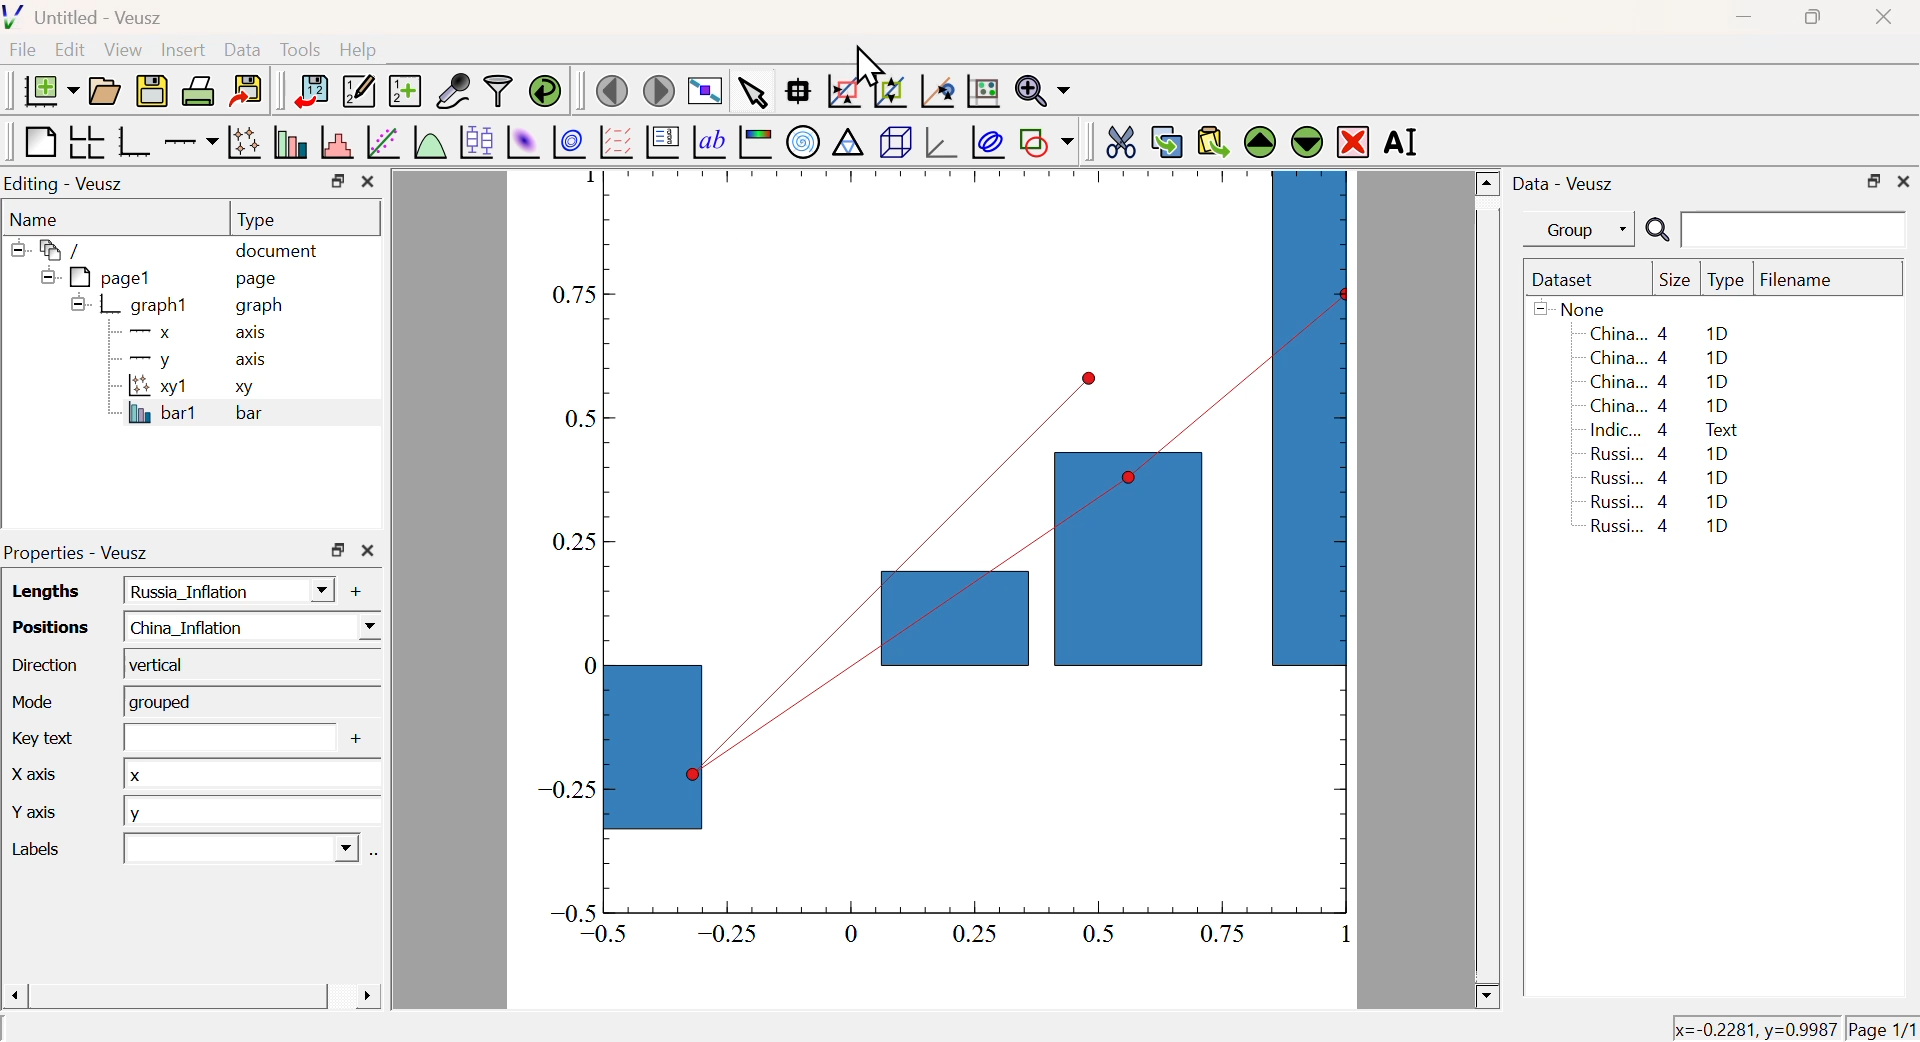  What do you see at coordinates (847, 141) in the screenshot?
I see `Ternary Graph` at bounding box center [847, 141].